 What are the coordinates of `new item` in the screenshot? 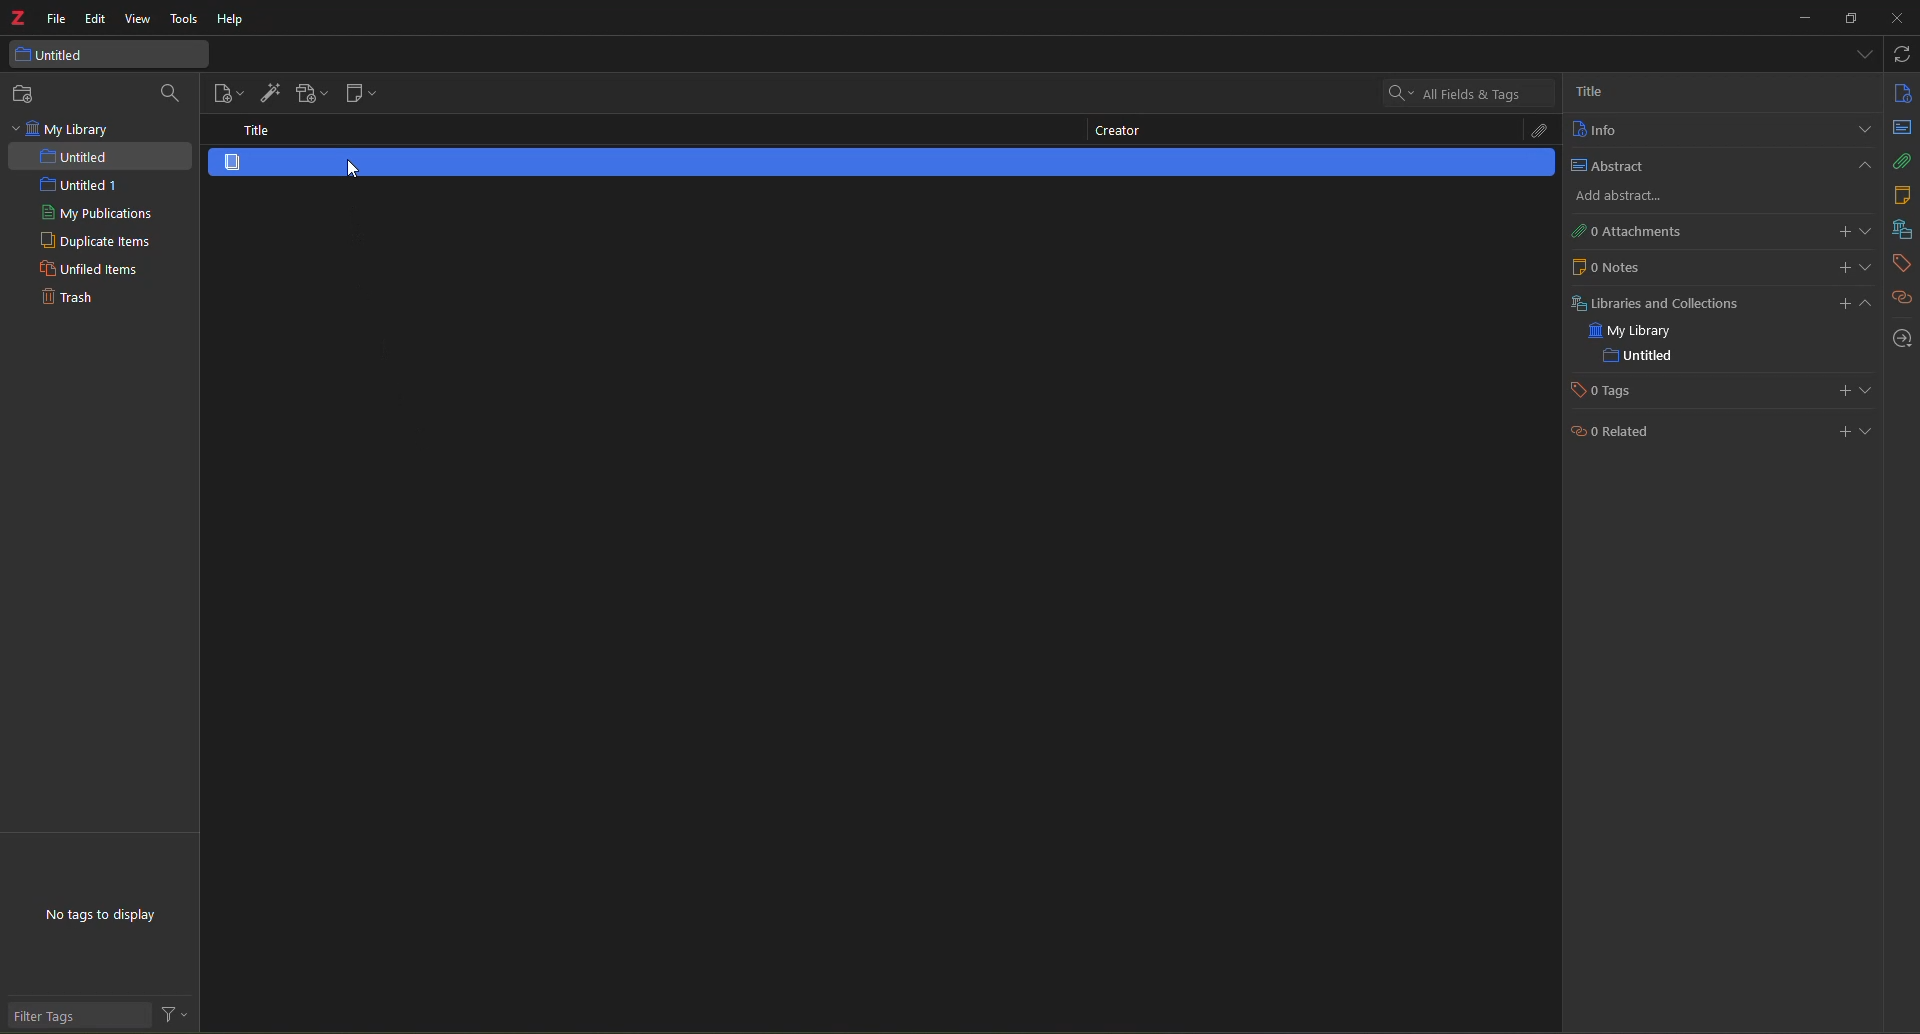 It's located at (229, 93).